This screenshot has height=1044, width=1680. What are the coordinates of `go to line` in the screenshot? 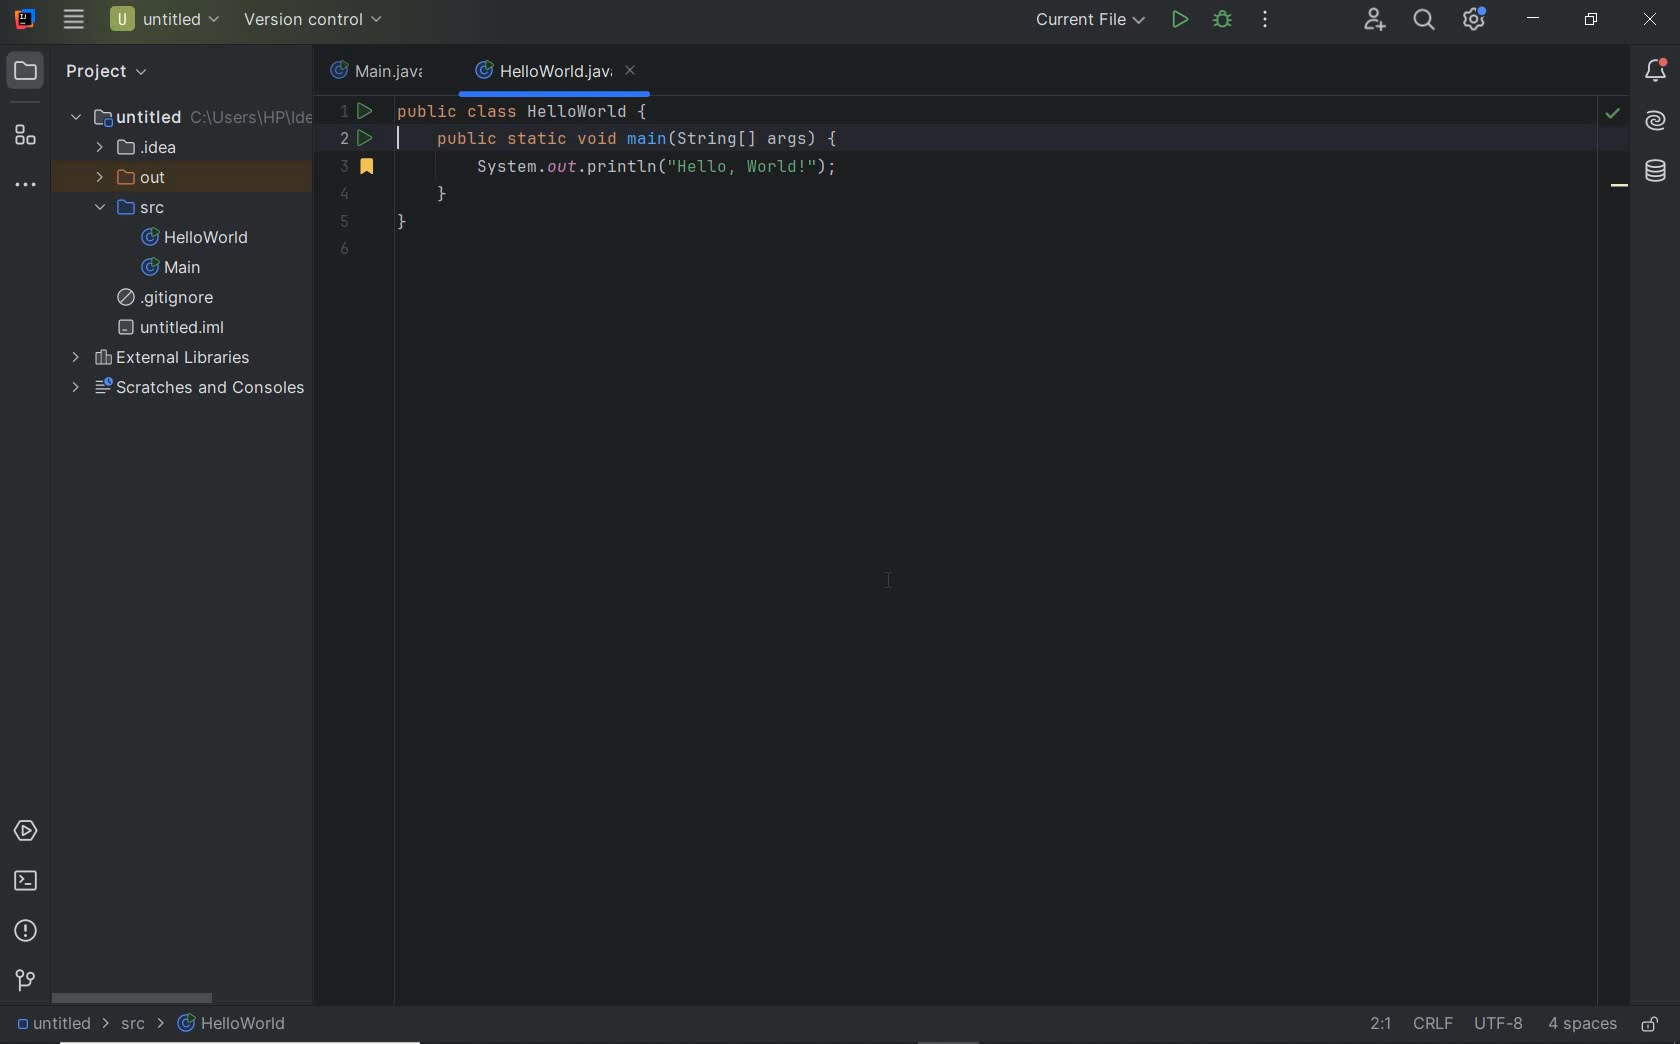 It's located at (1381, 1021).